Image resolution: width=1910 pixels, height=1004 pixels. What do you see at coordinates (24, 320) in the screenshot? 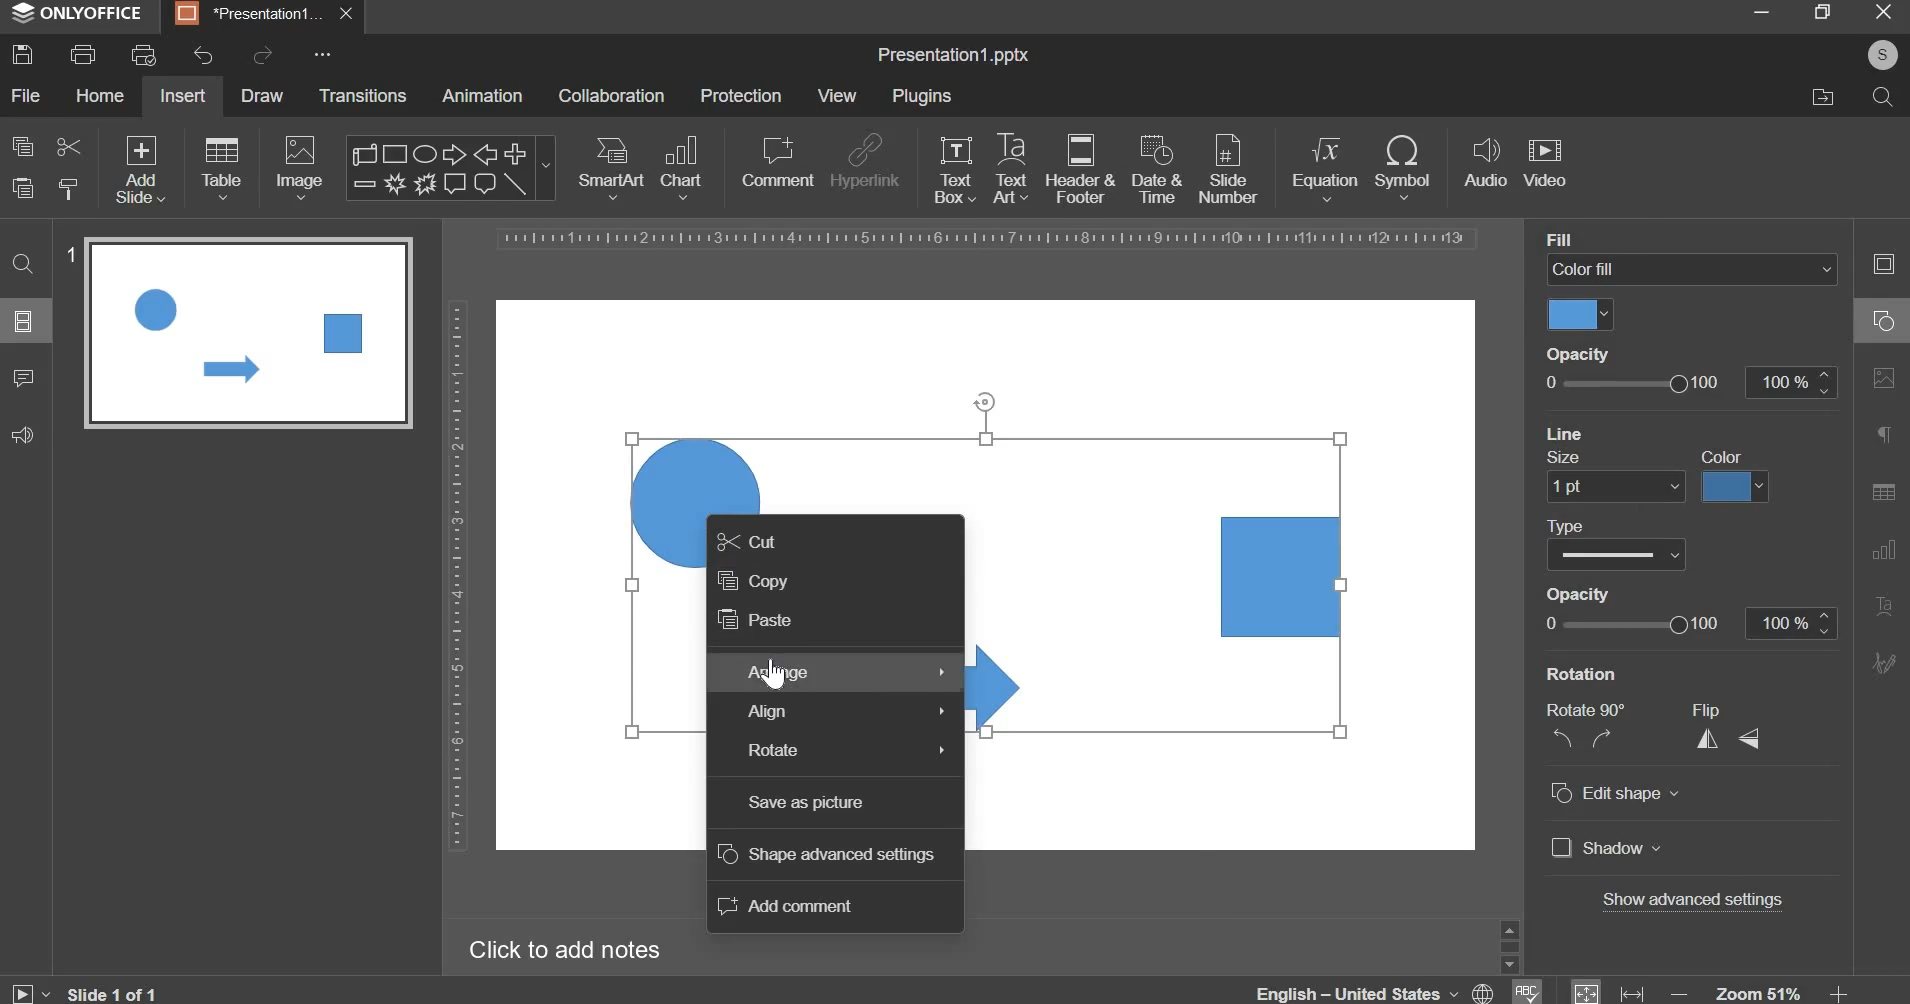
I see `slide` at bounding box center [24, 320].